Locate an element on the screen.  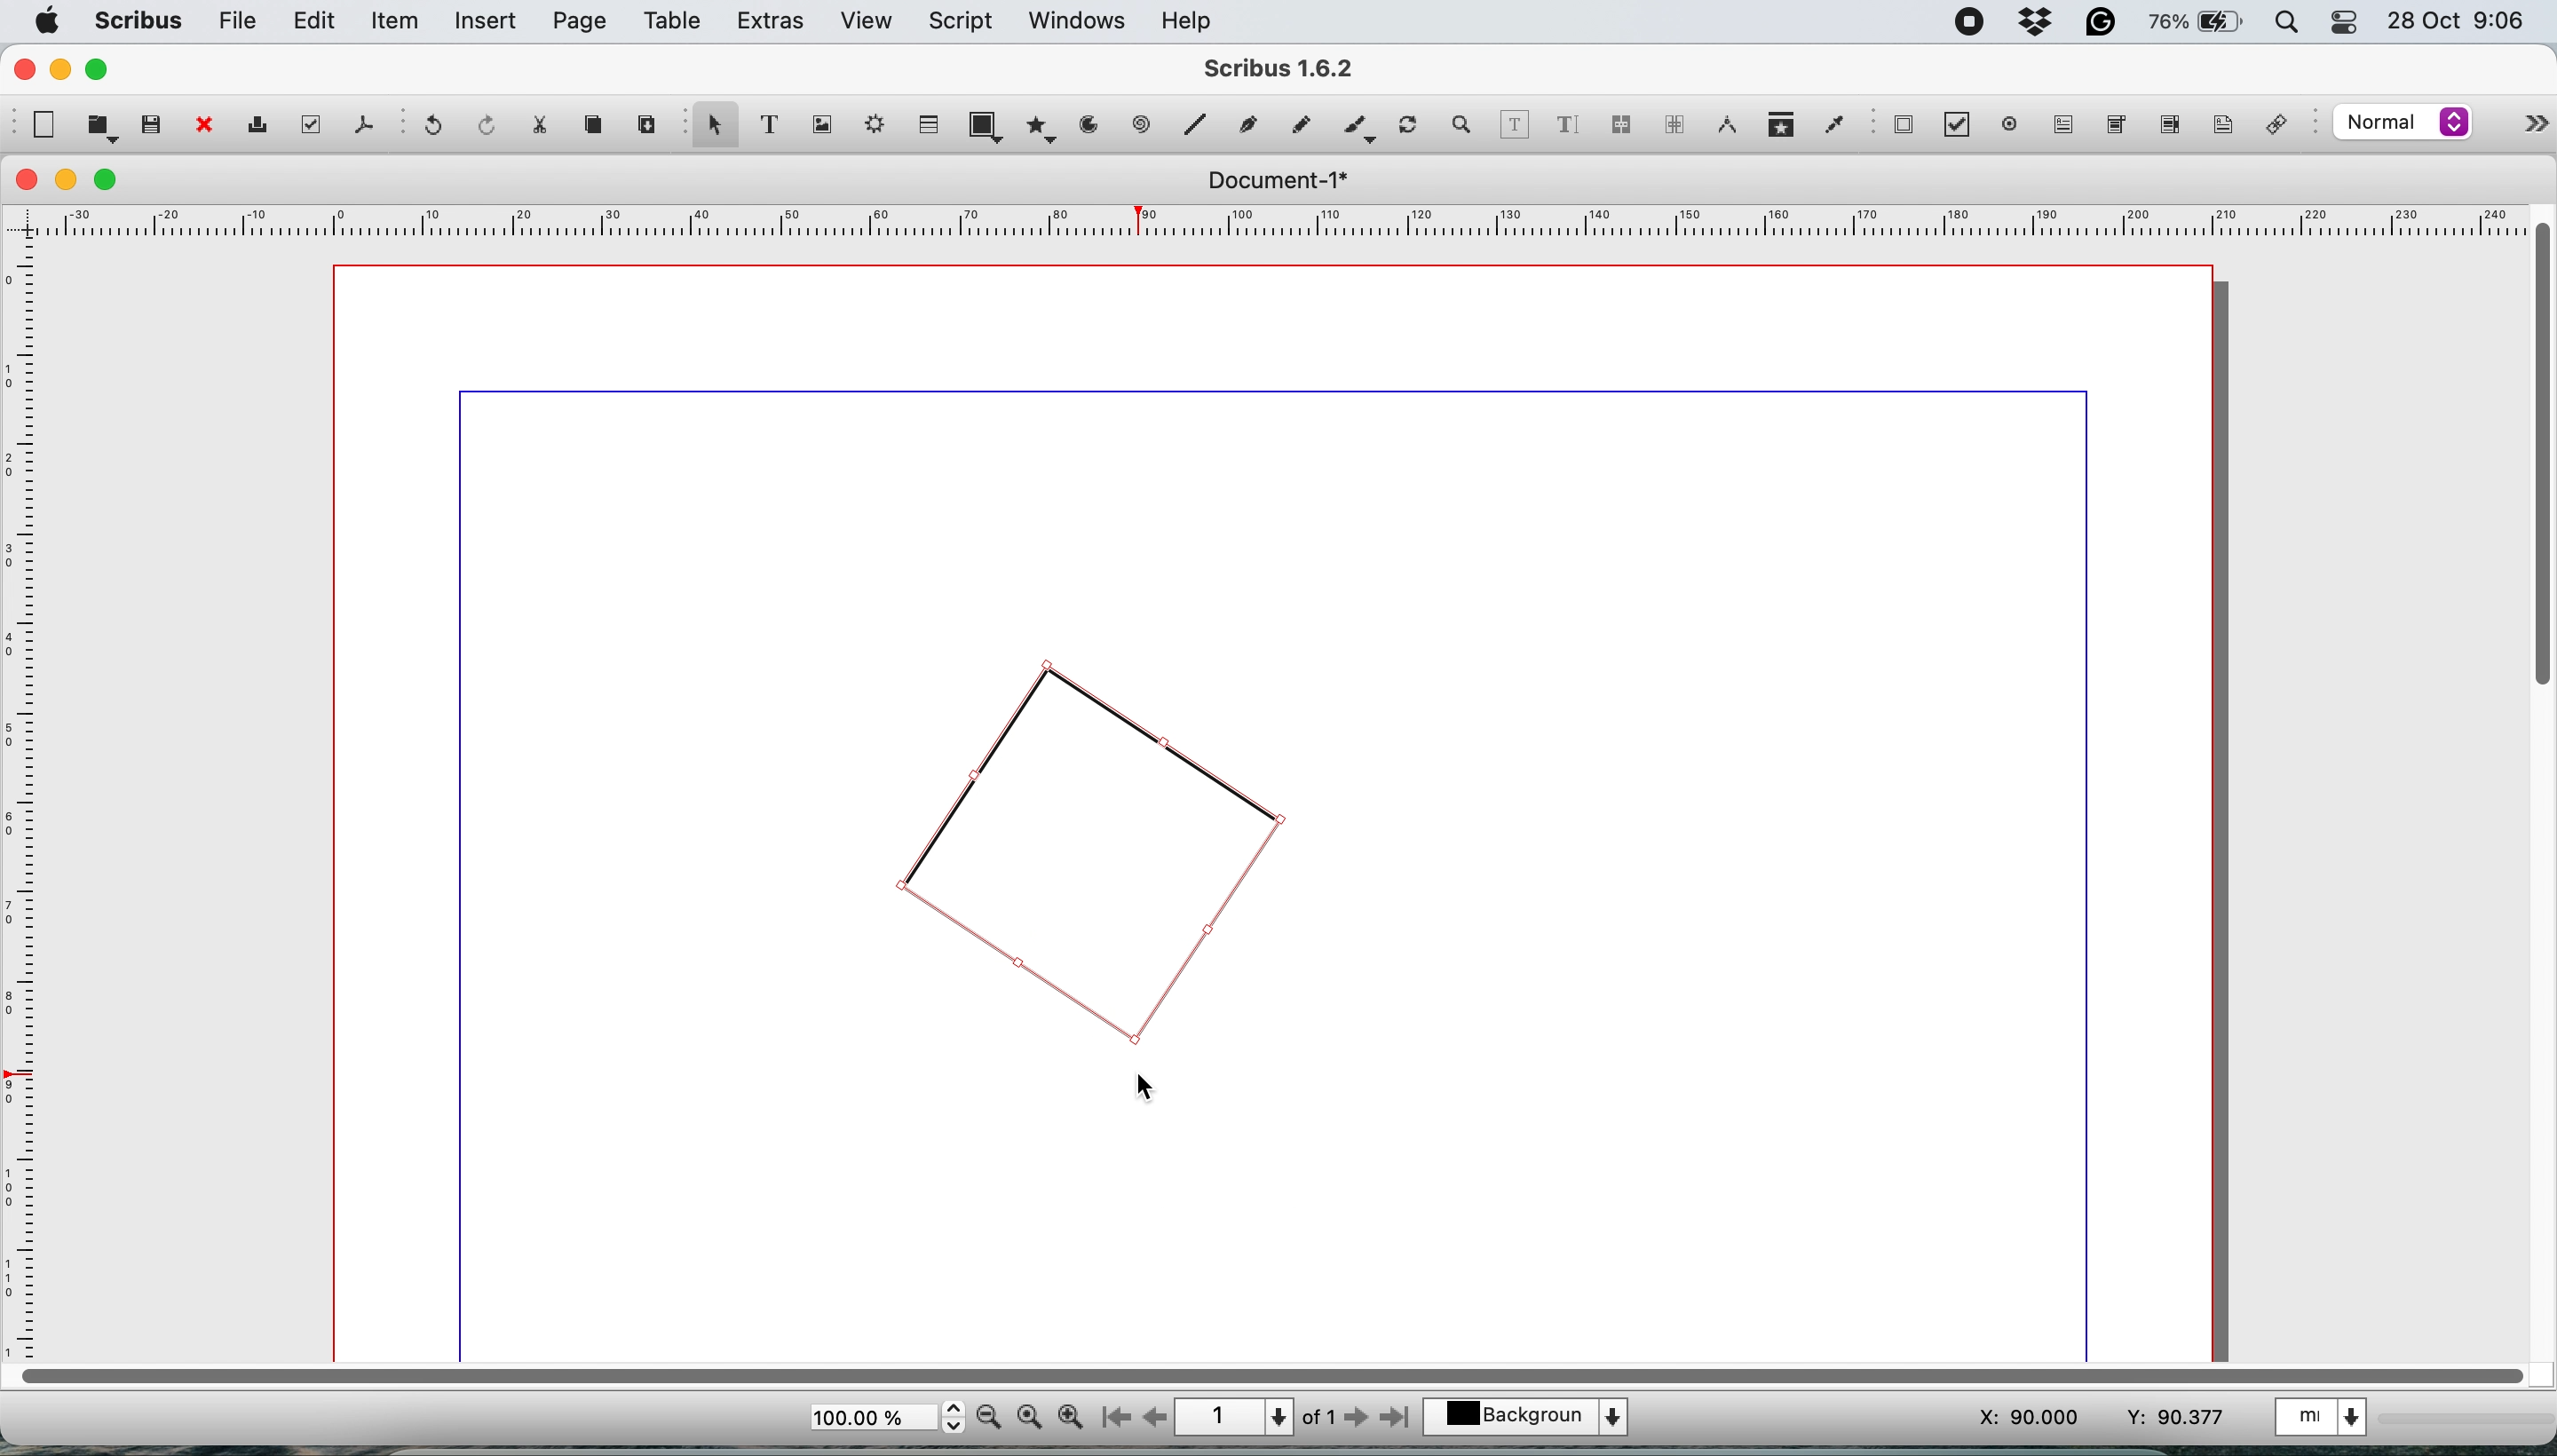
copy is located at coordinates (599, 129).